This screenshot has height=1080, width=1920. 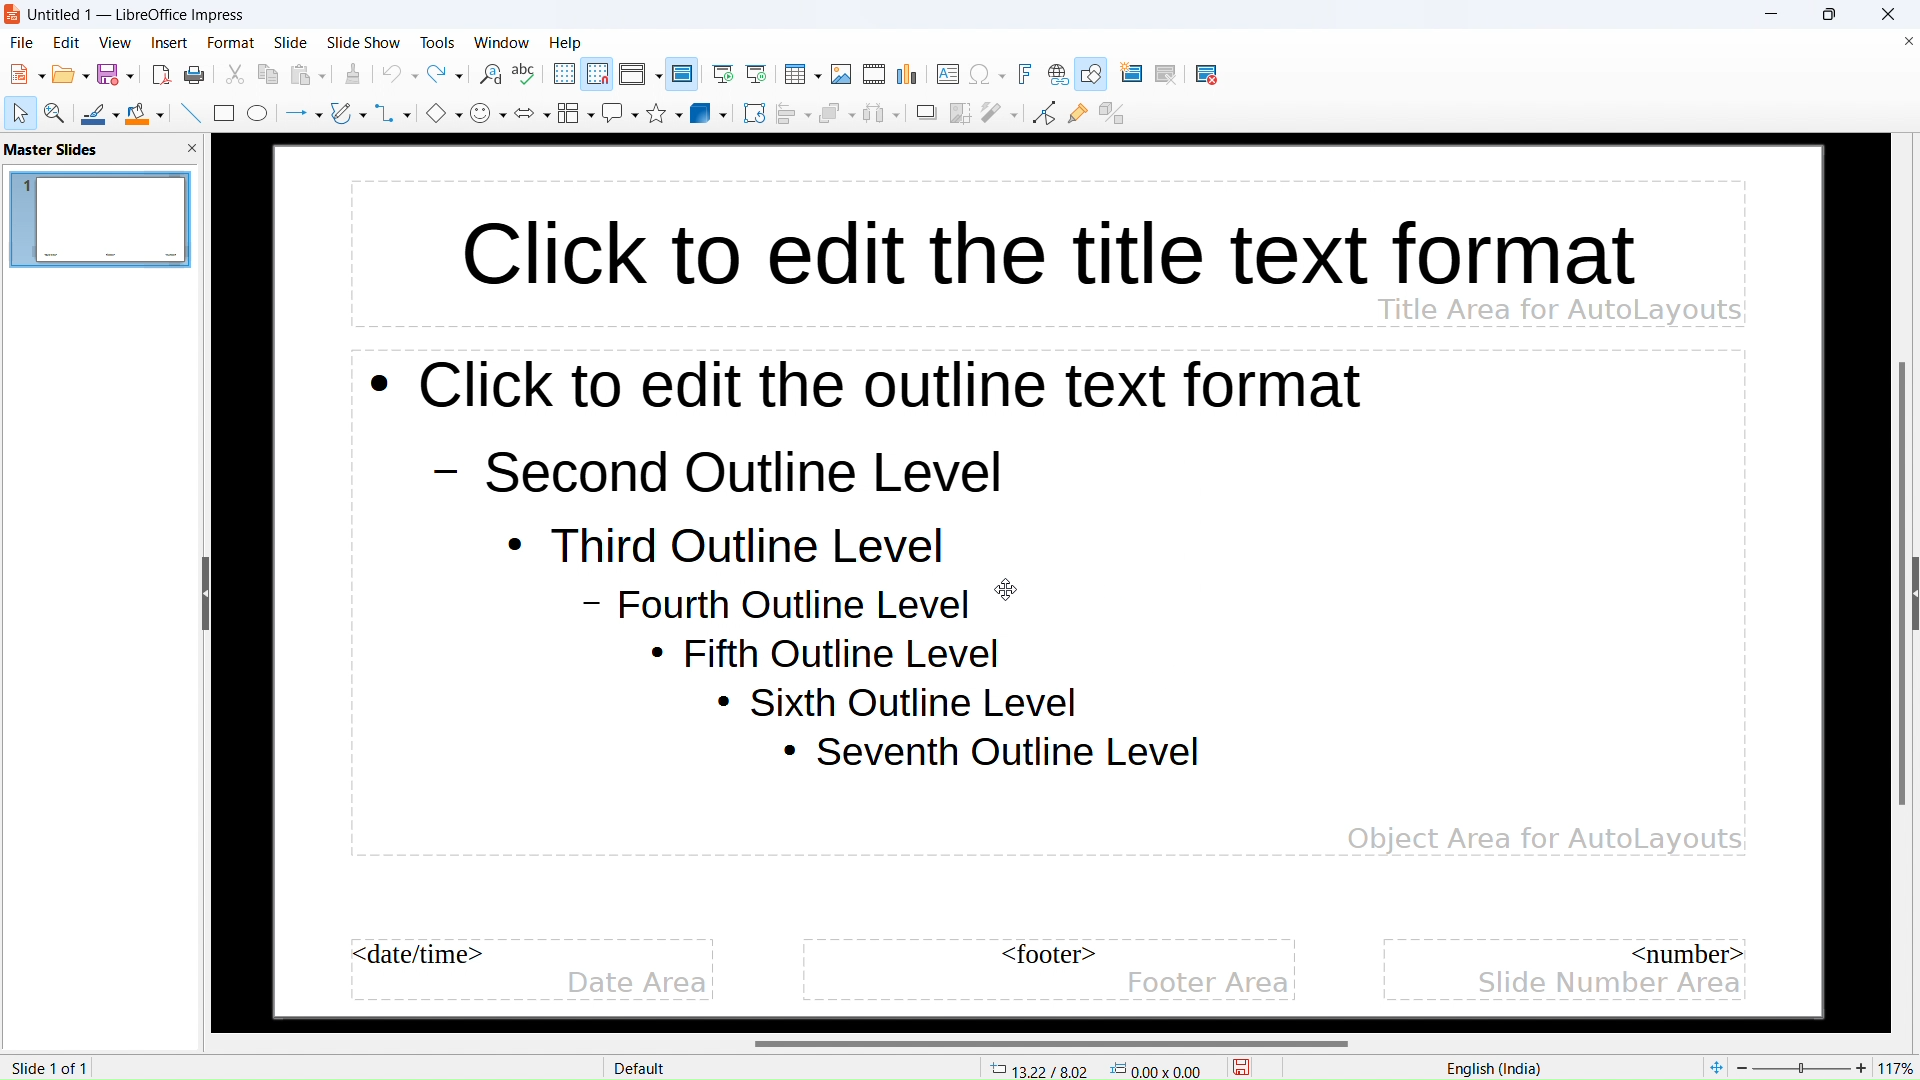 I want to click on align objects, so click(x=792, y=114).